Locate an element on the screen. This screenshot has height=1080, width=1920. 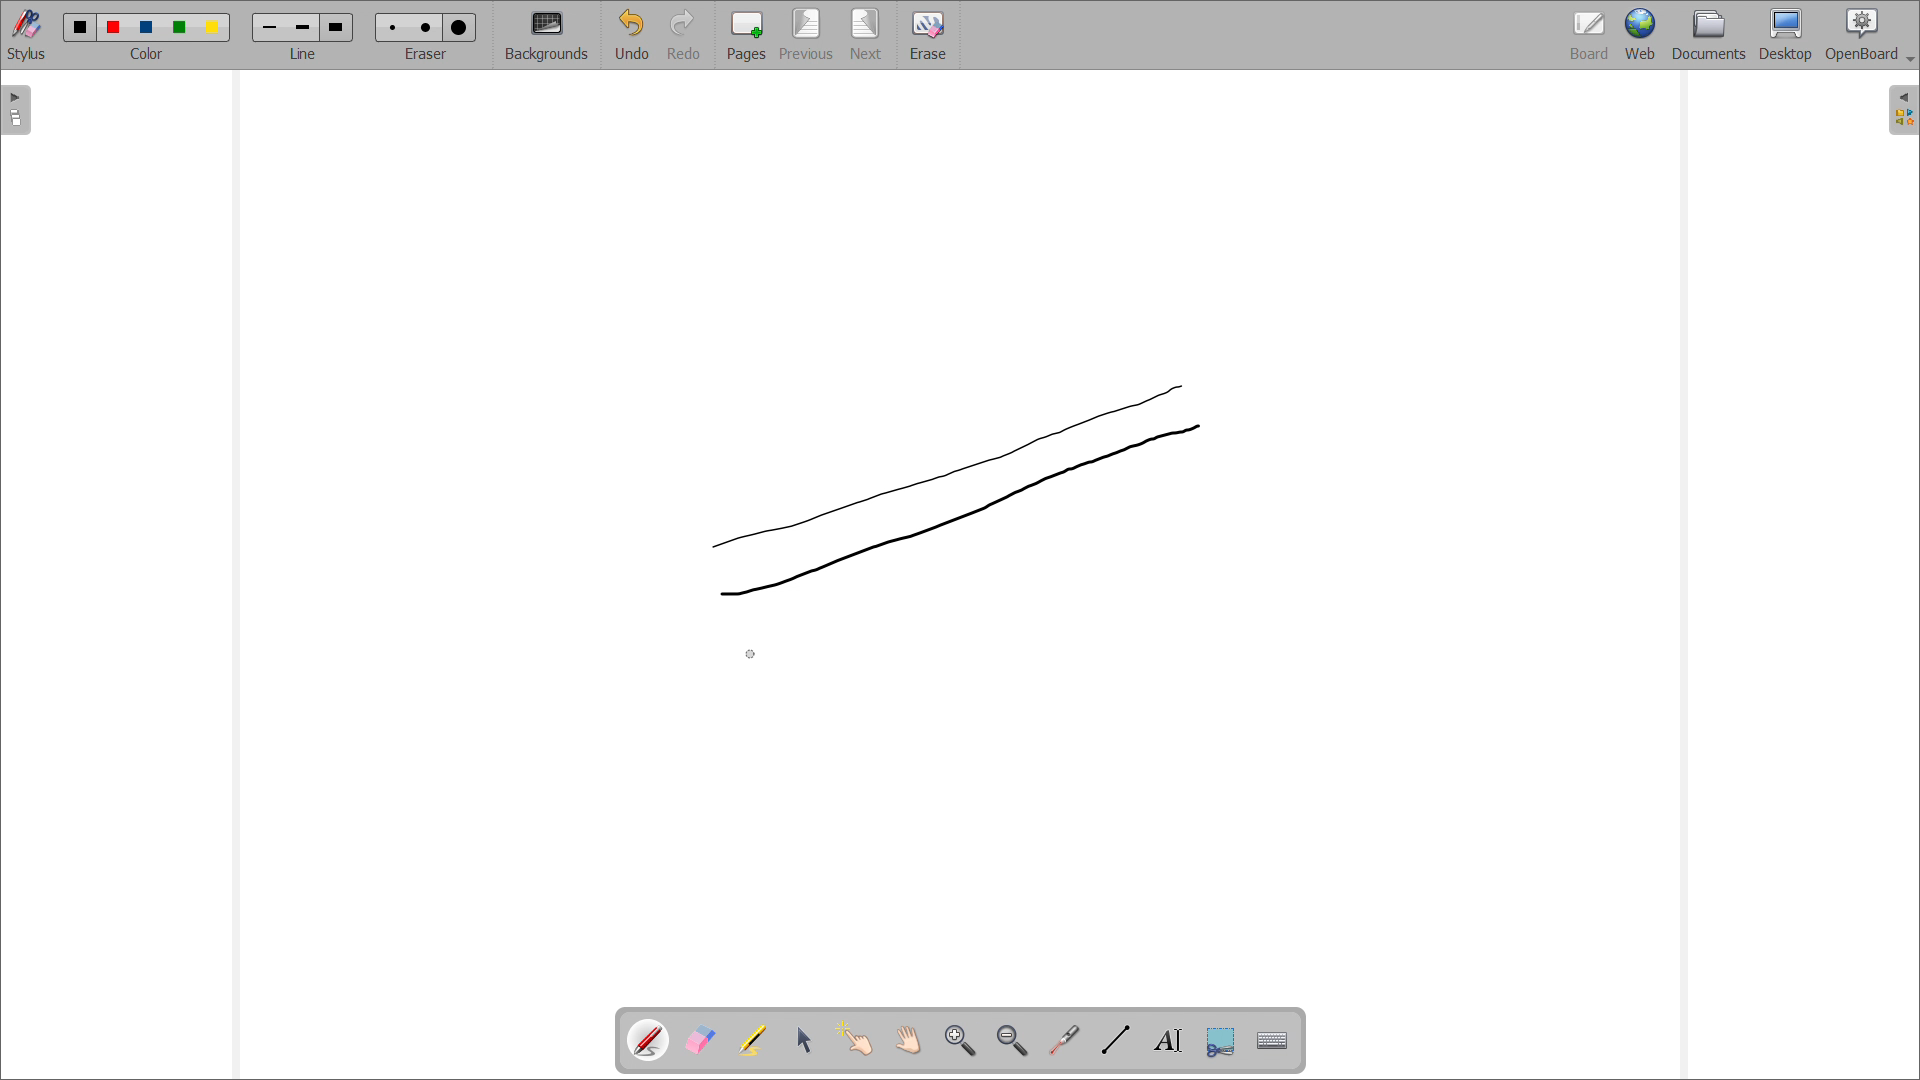
highlights is located at coordinates (753, 1040).